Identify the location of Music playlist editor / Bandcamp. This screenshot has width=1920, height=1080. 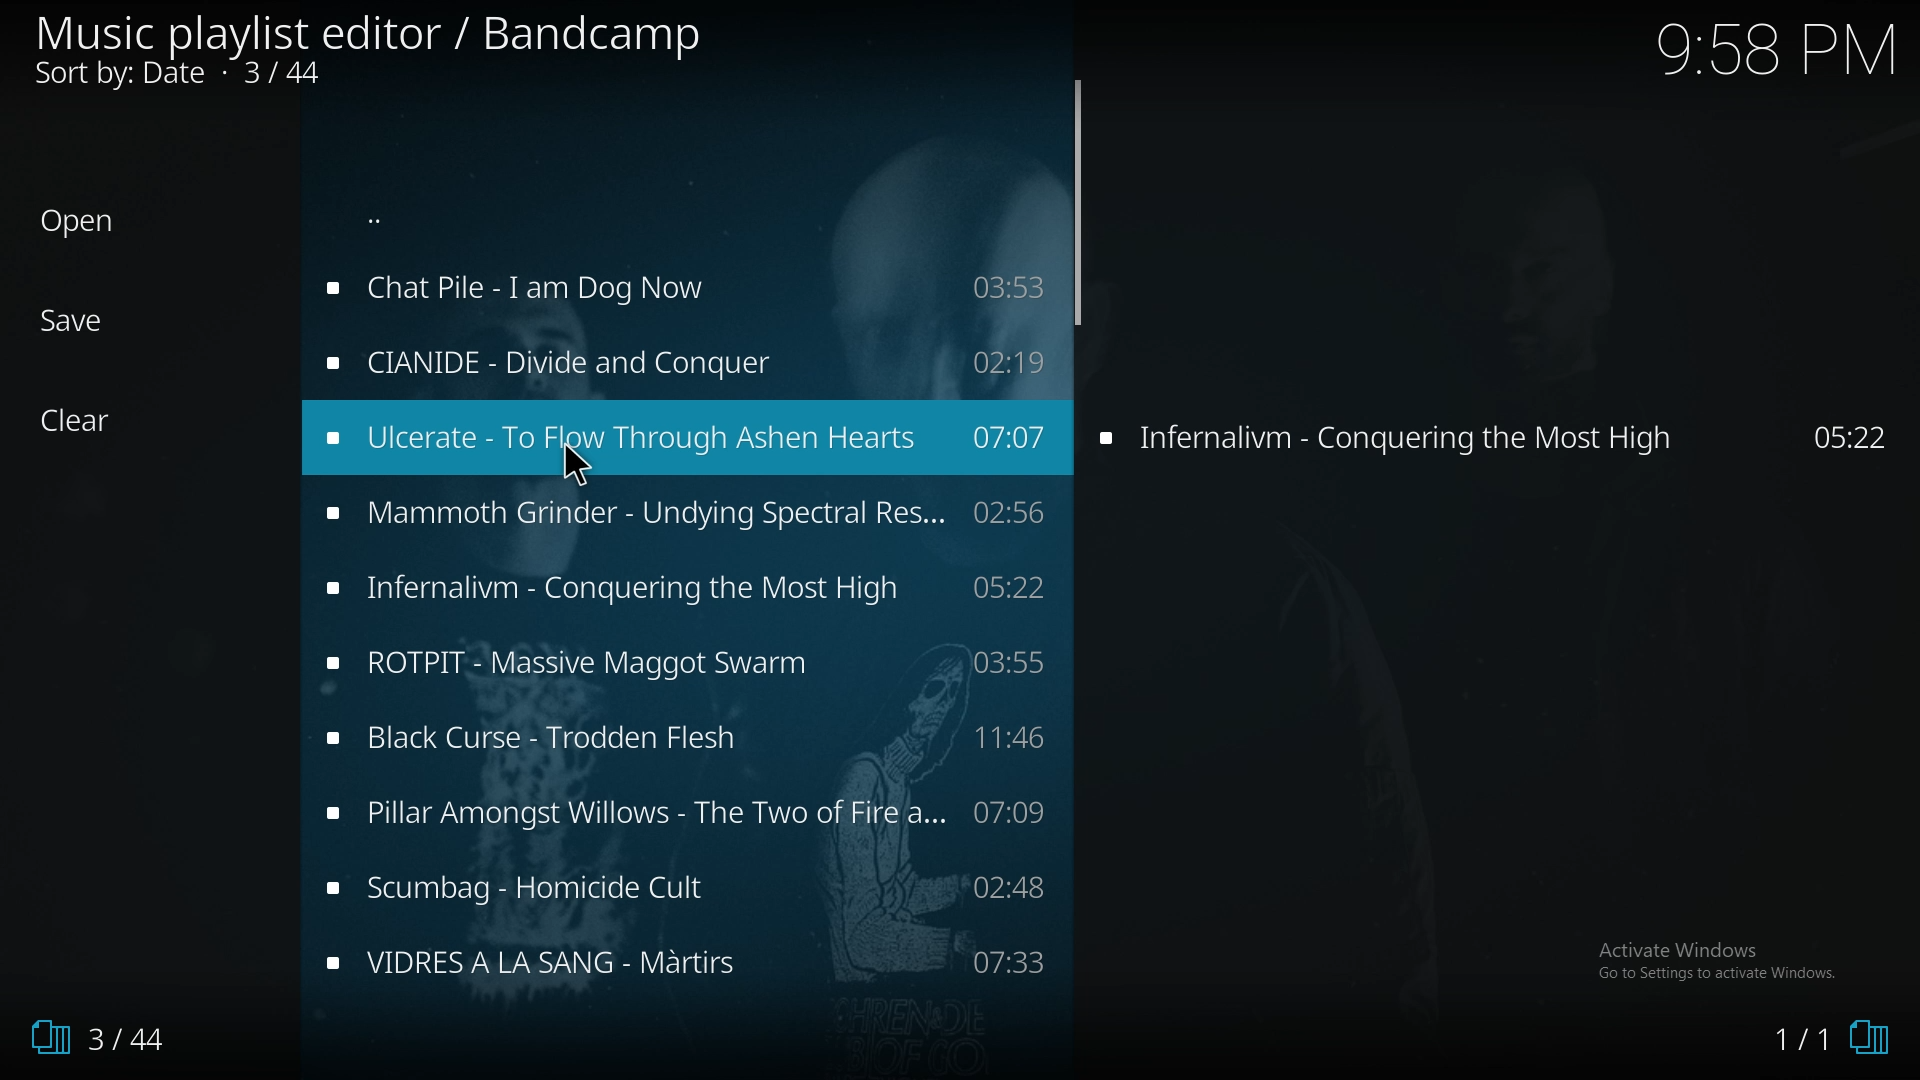
(370, 34).